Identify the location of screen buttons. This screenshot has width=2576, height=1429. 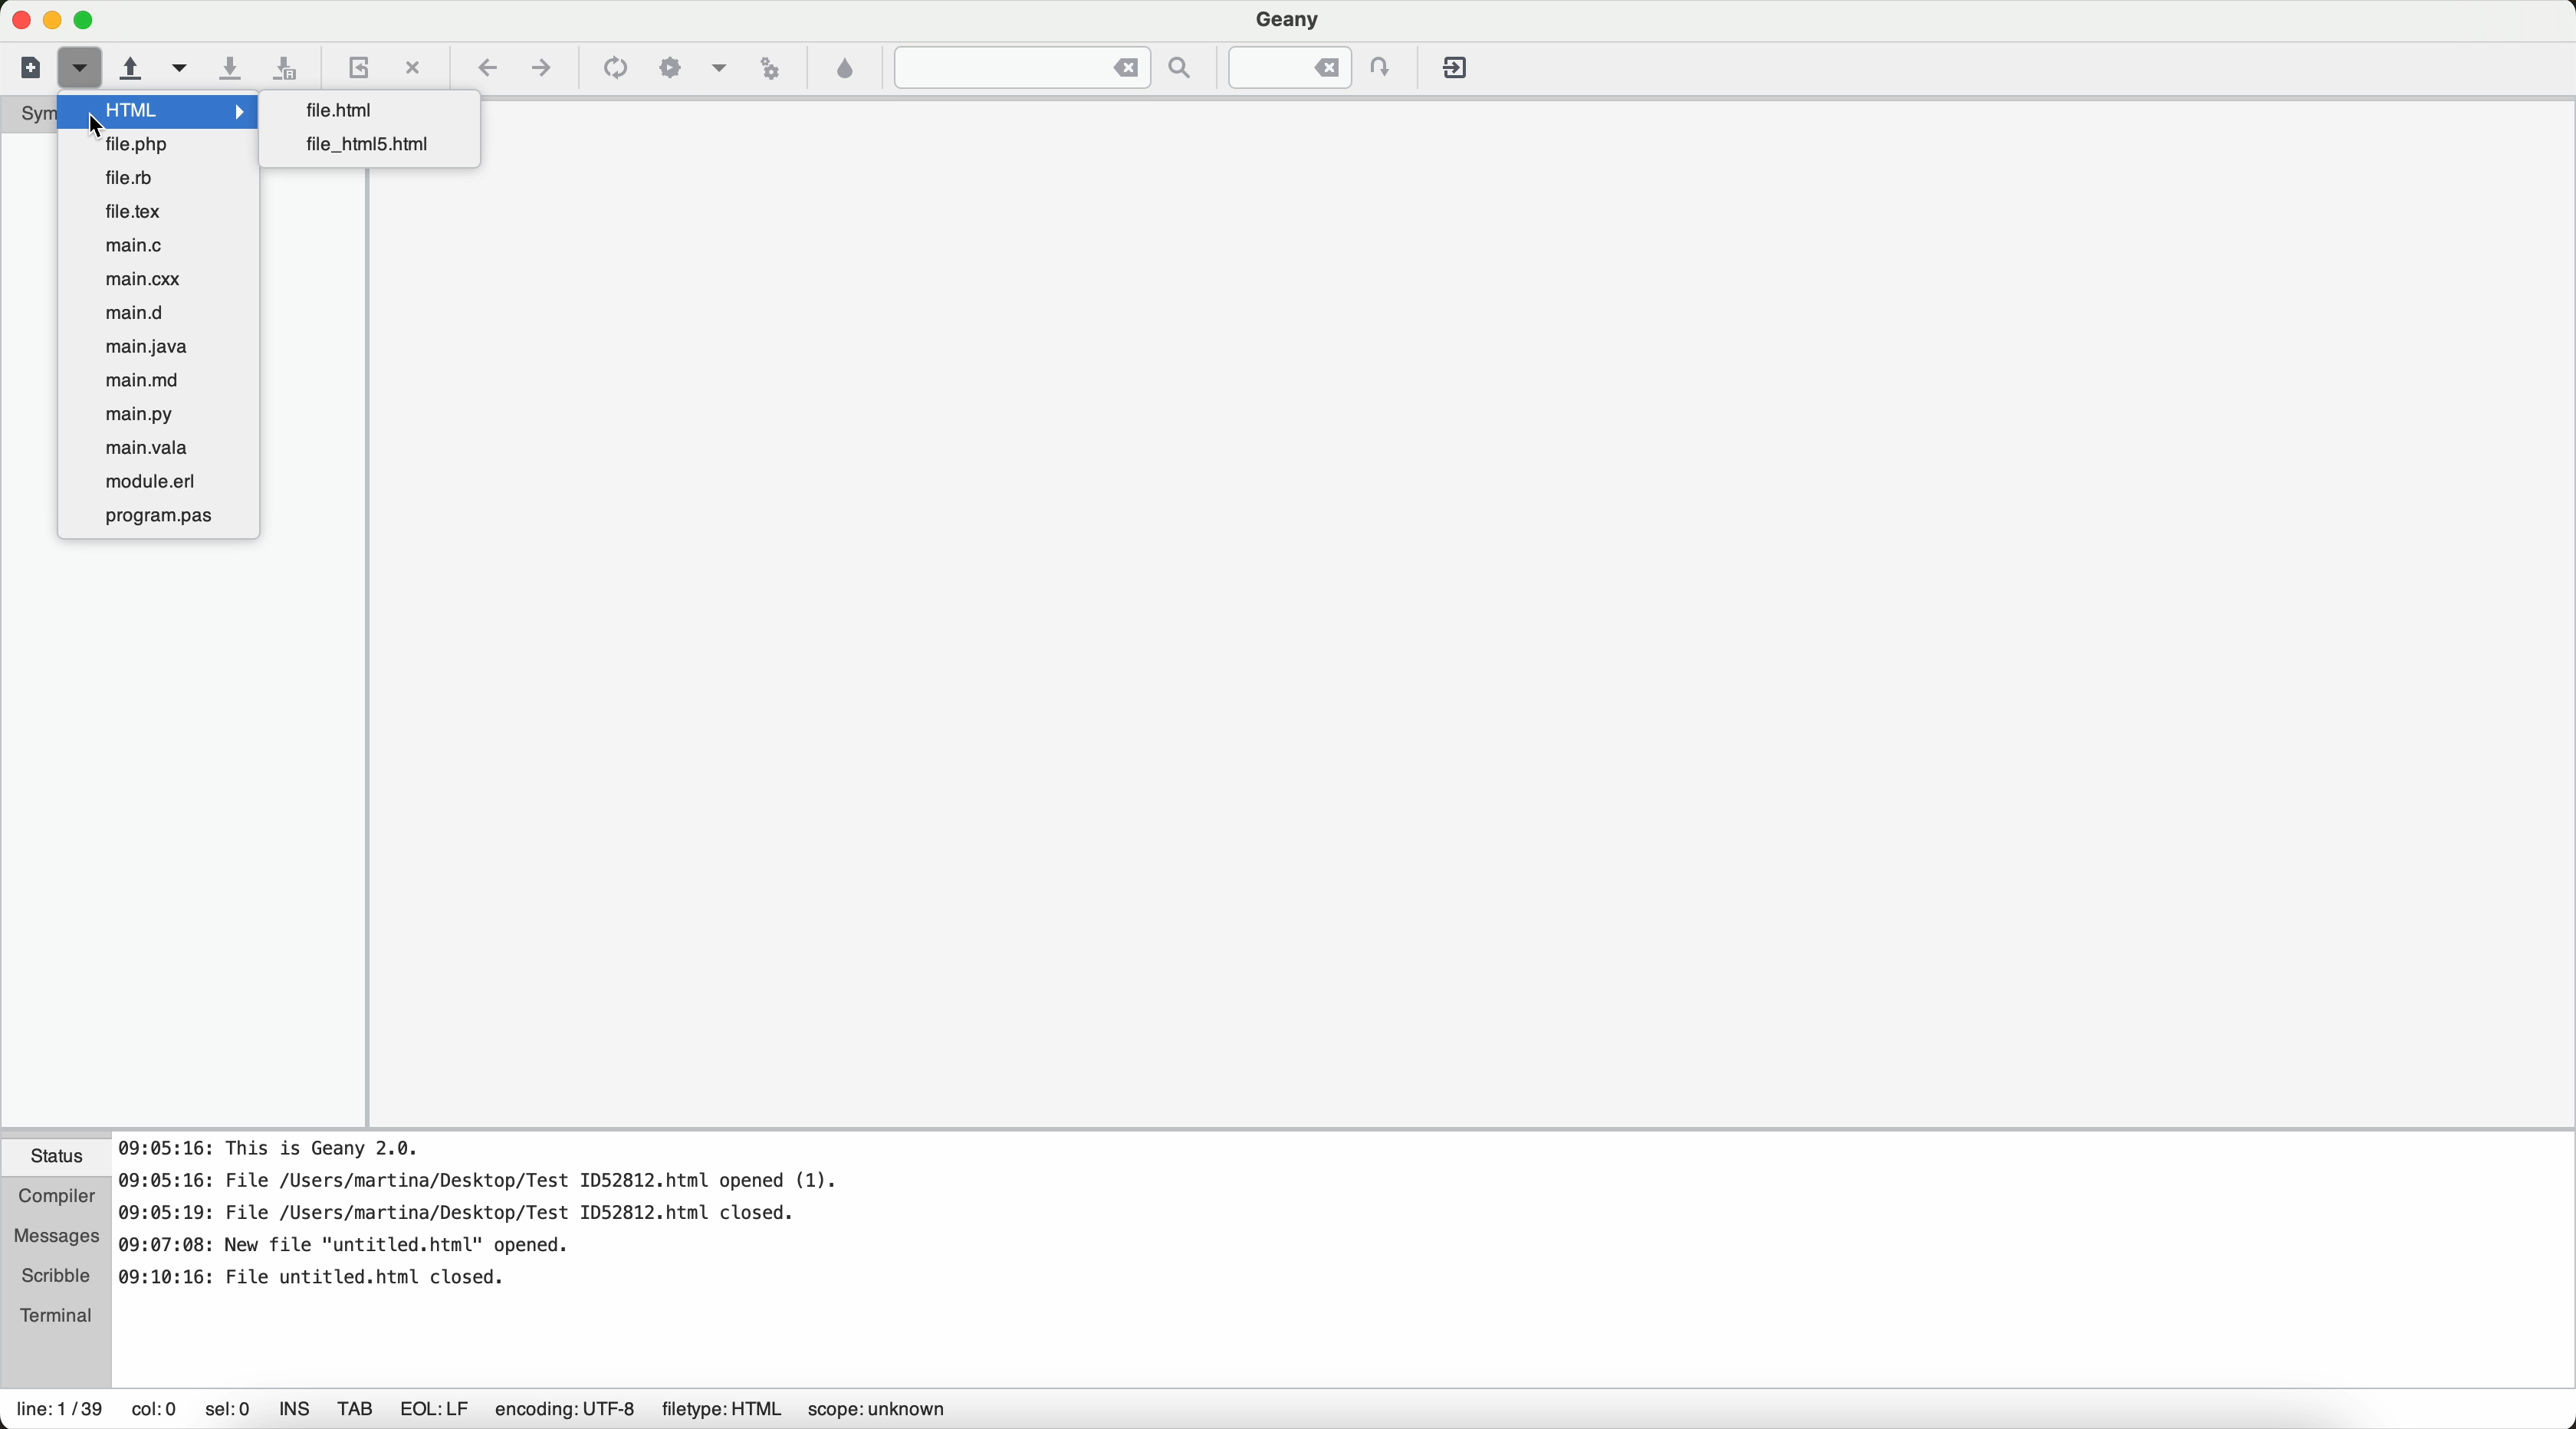
(56, 18).